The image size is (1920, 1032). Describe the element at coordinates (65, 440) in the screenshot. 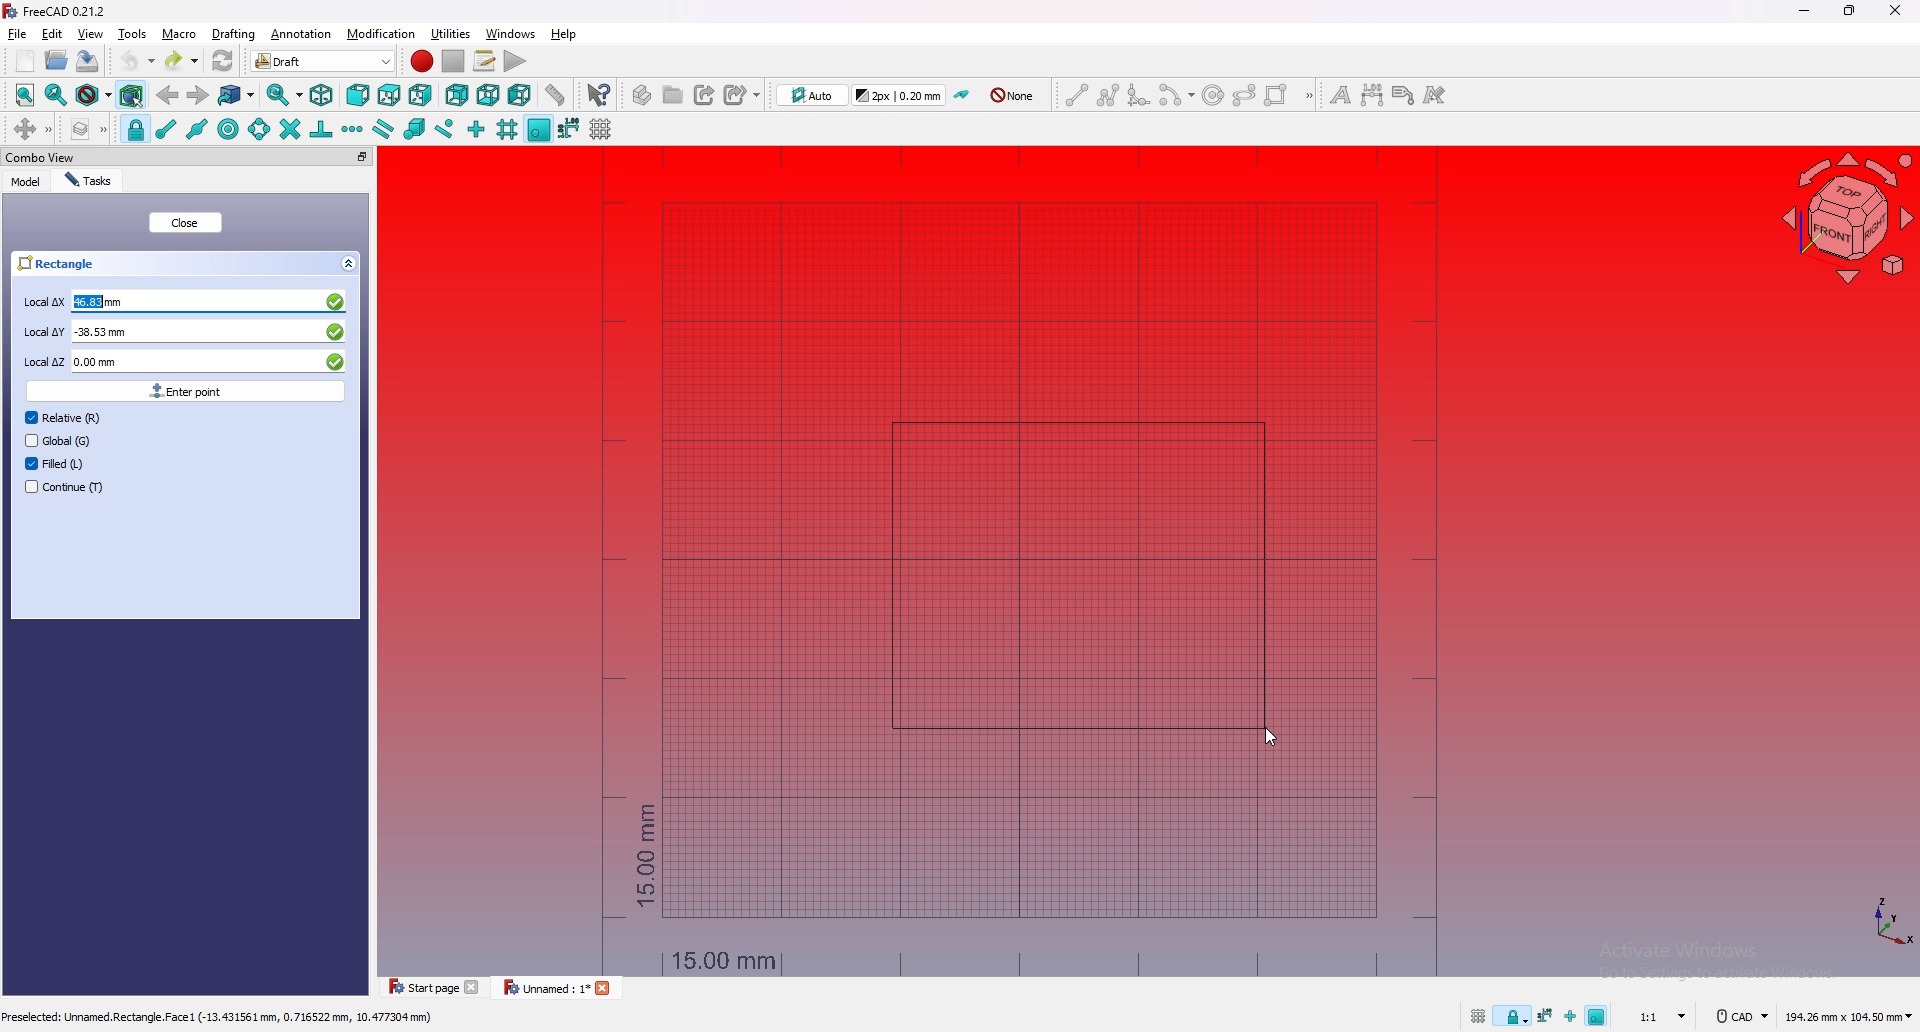

I see `global (G)` at that location.